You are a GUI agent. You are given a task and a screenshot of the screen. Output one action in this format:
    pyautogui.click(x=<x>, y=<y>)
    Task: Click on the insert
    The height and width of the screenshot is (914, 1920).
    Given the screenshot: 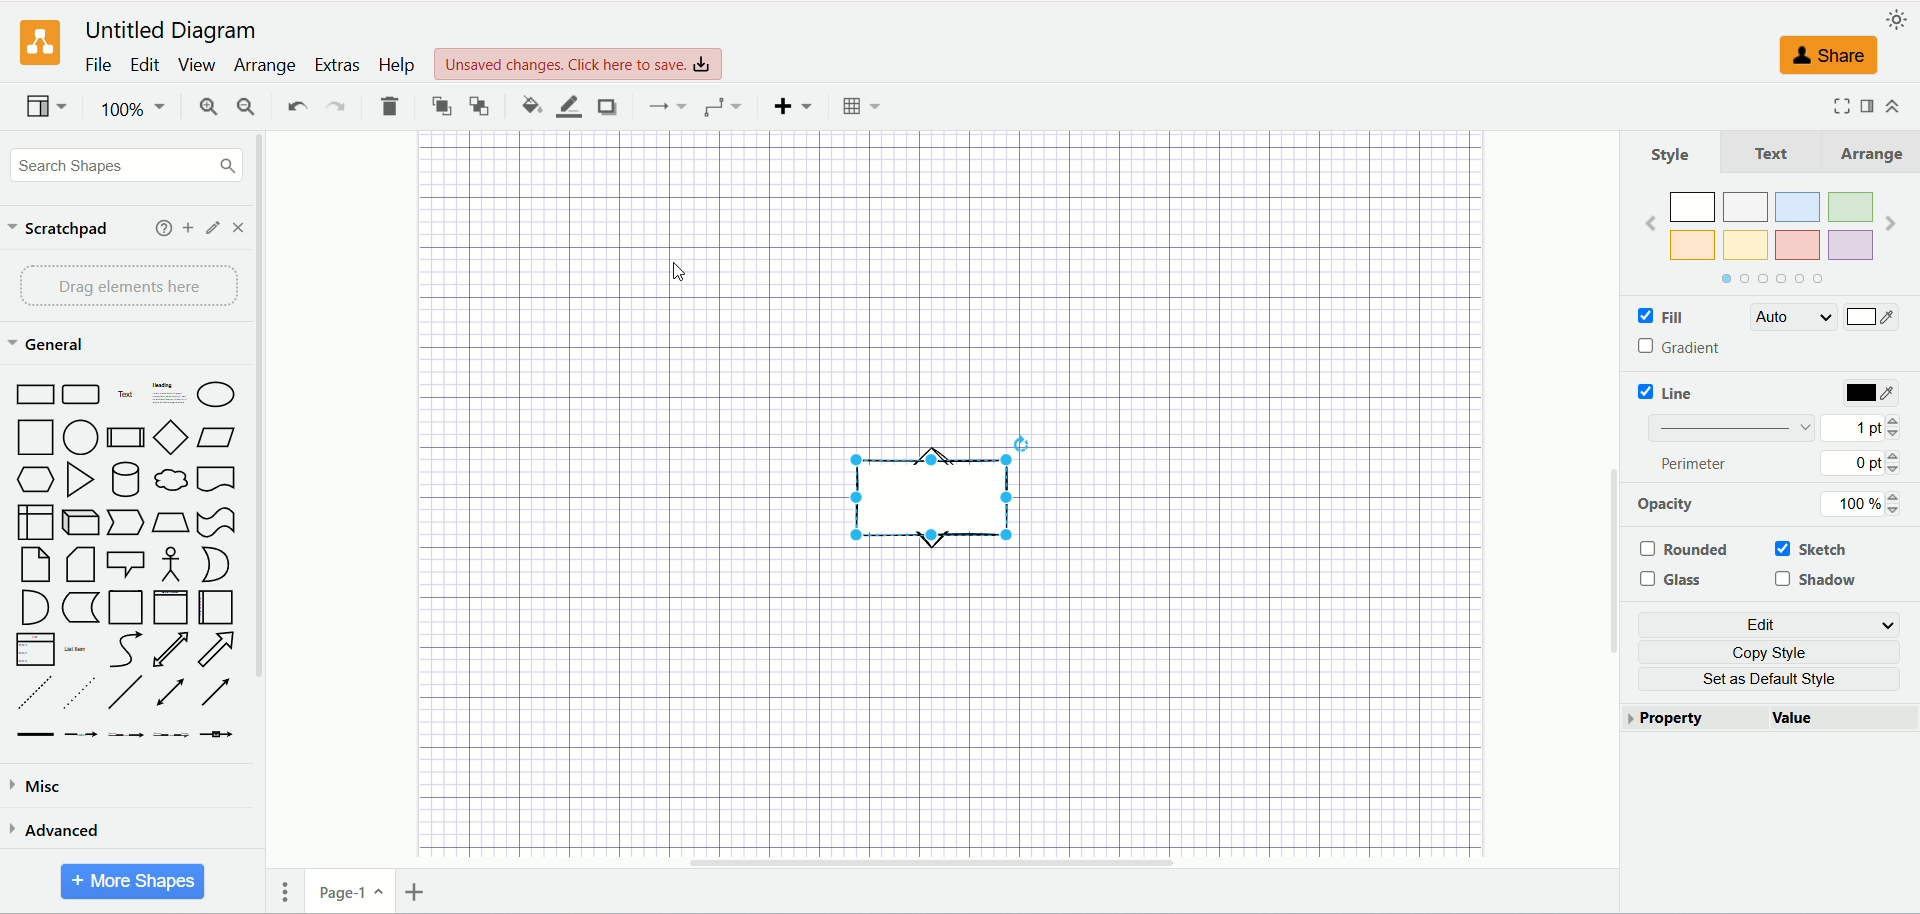 What is the action you would take?
    pyautogui.click(x=795, y=105)
    